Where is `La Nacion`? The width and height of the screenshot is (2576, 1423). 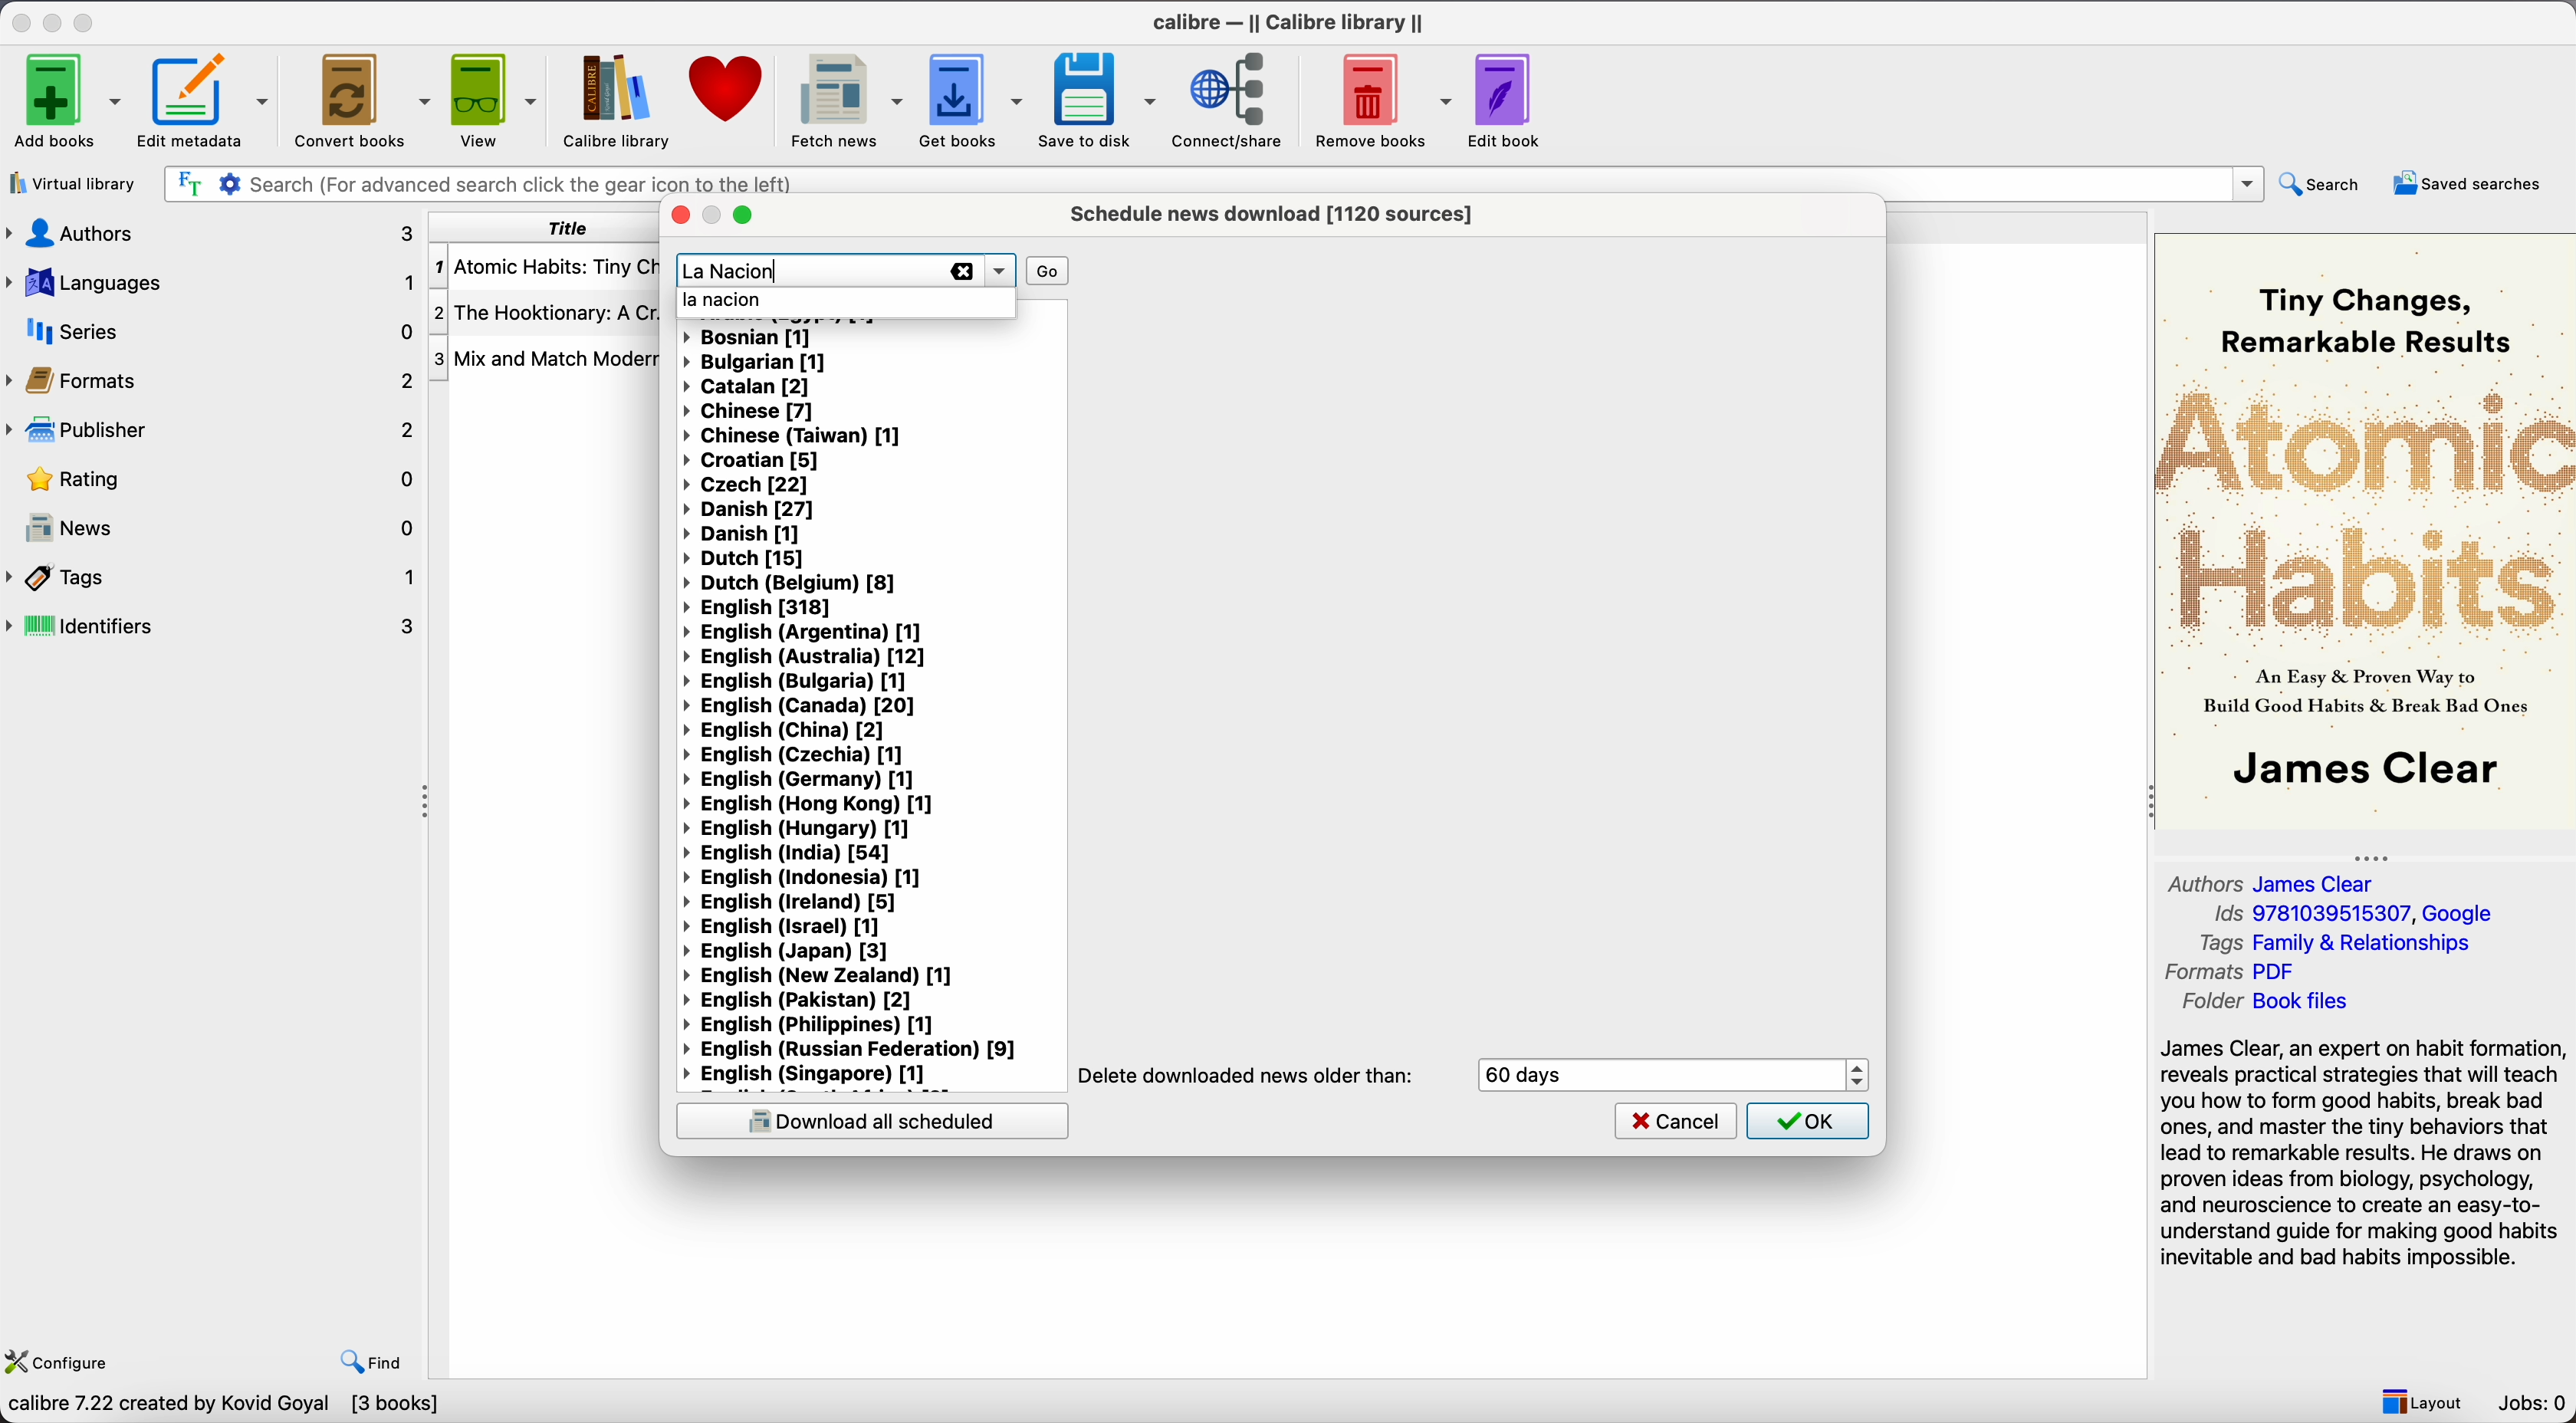
La Nacion is located at coordinates (732, 270).